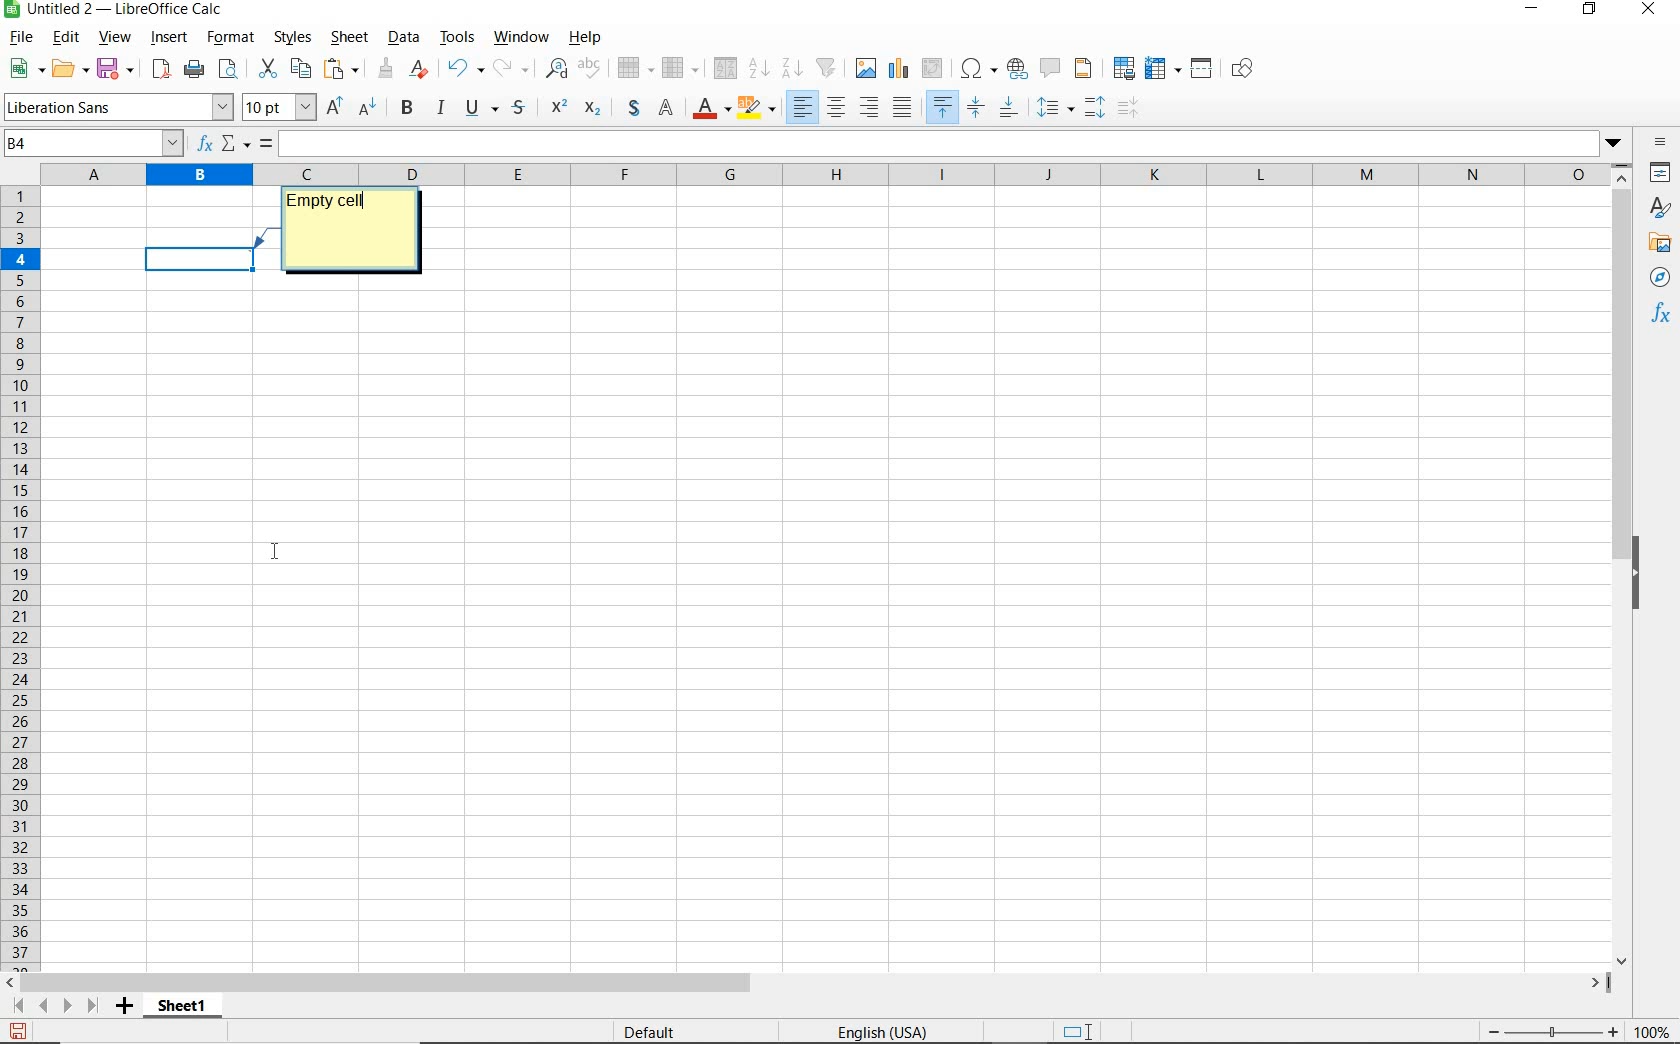 Image resolution: width=1680 pixels, height=1044 pixels. Describe the element at coordinates (1054, 109) in the screenshot. I see `line spacing dropdown menu` at that location.